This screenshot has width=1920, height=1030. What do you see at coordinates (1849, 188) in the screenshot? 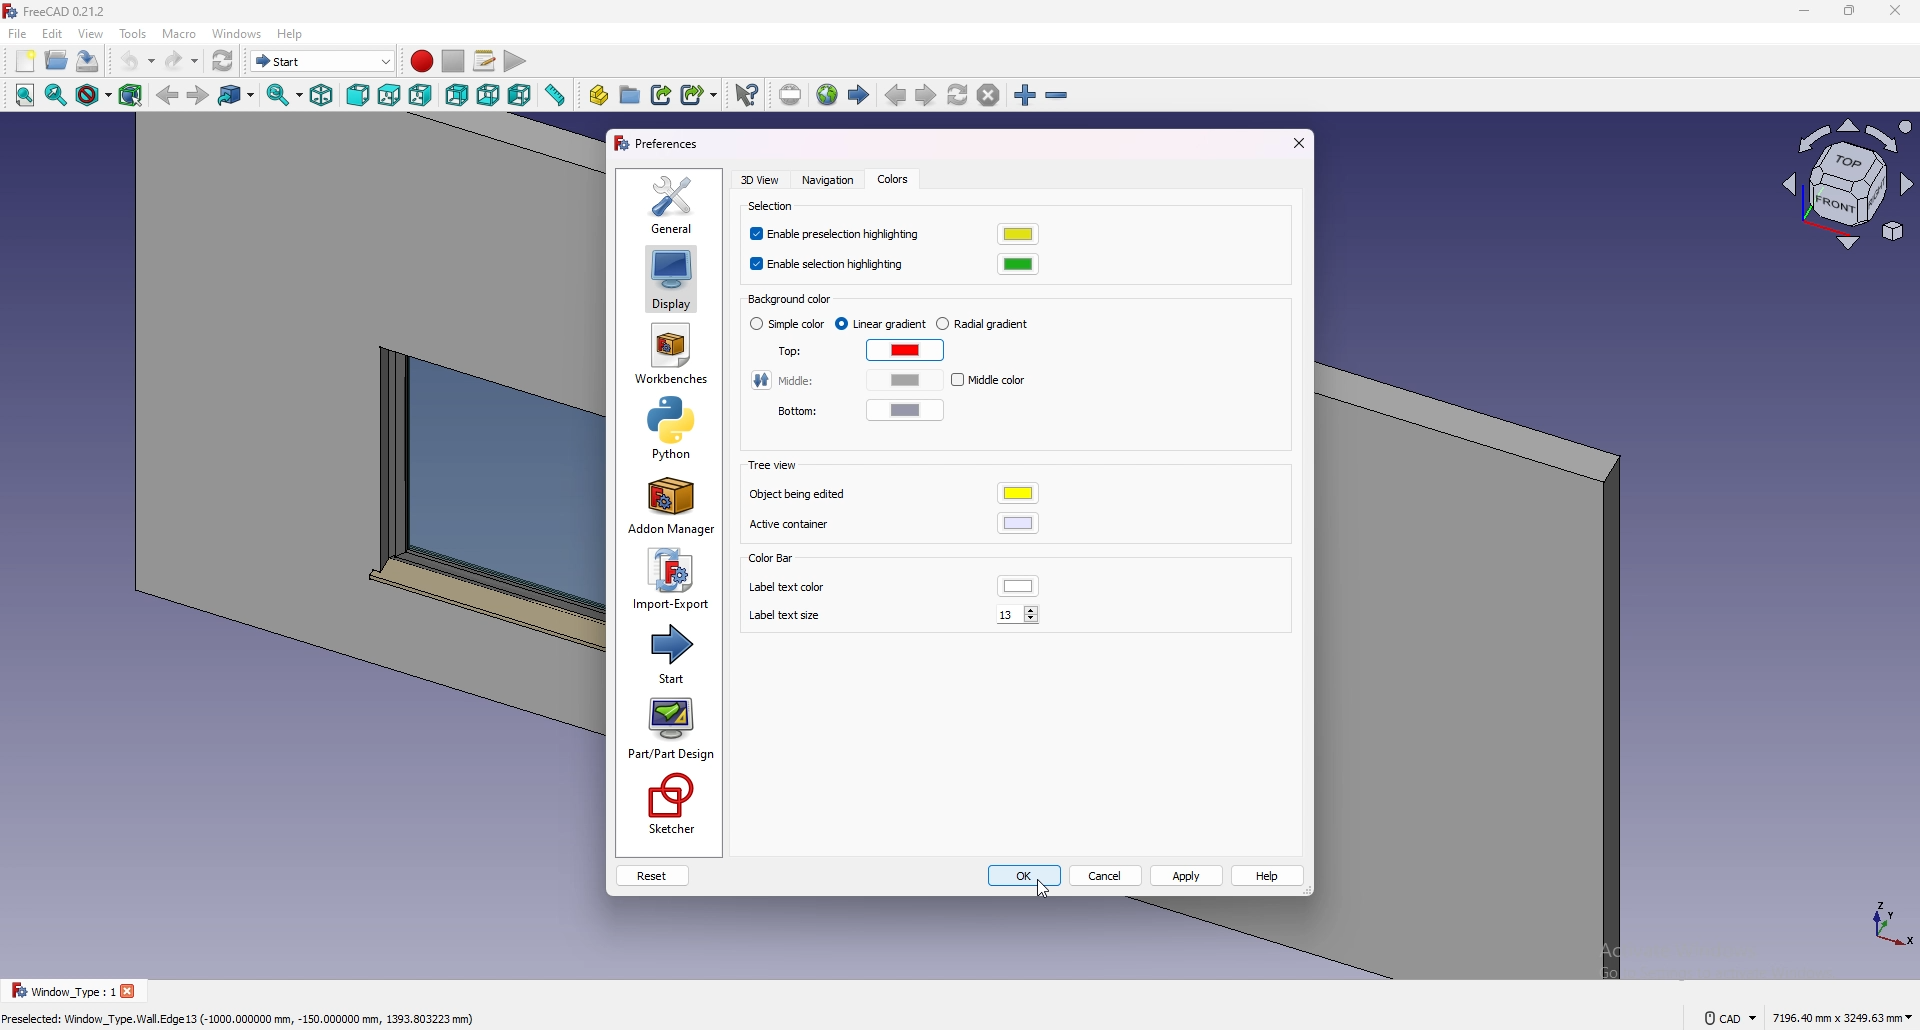
I see `view` at bounding box center [1849, 188].